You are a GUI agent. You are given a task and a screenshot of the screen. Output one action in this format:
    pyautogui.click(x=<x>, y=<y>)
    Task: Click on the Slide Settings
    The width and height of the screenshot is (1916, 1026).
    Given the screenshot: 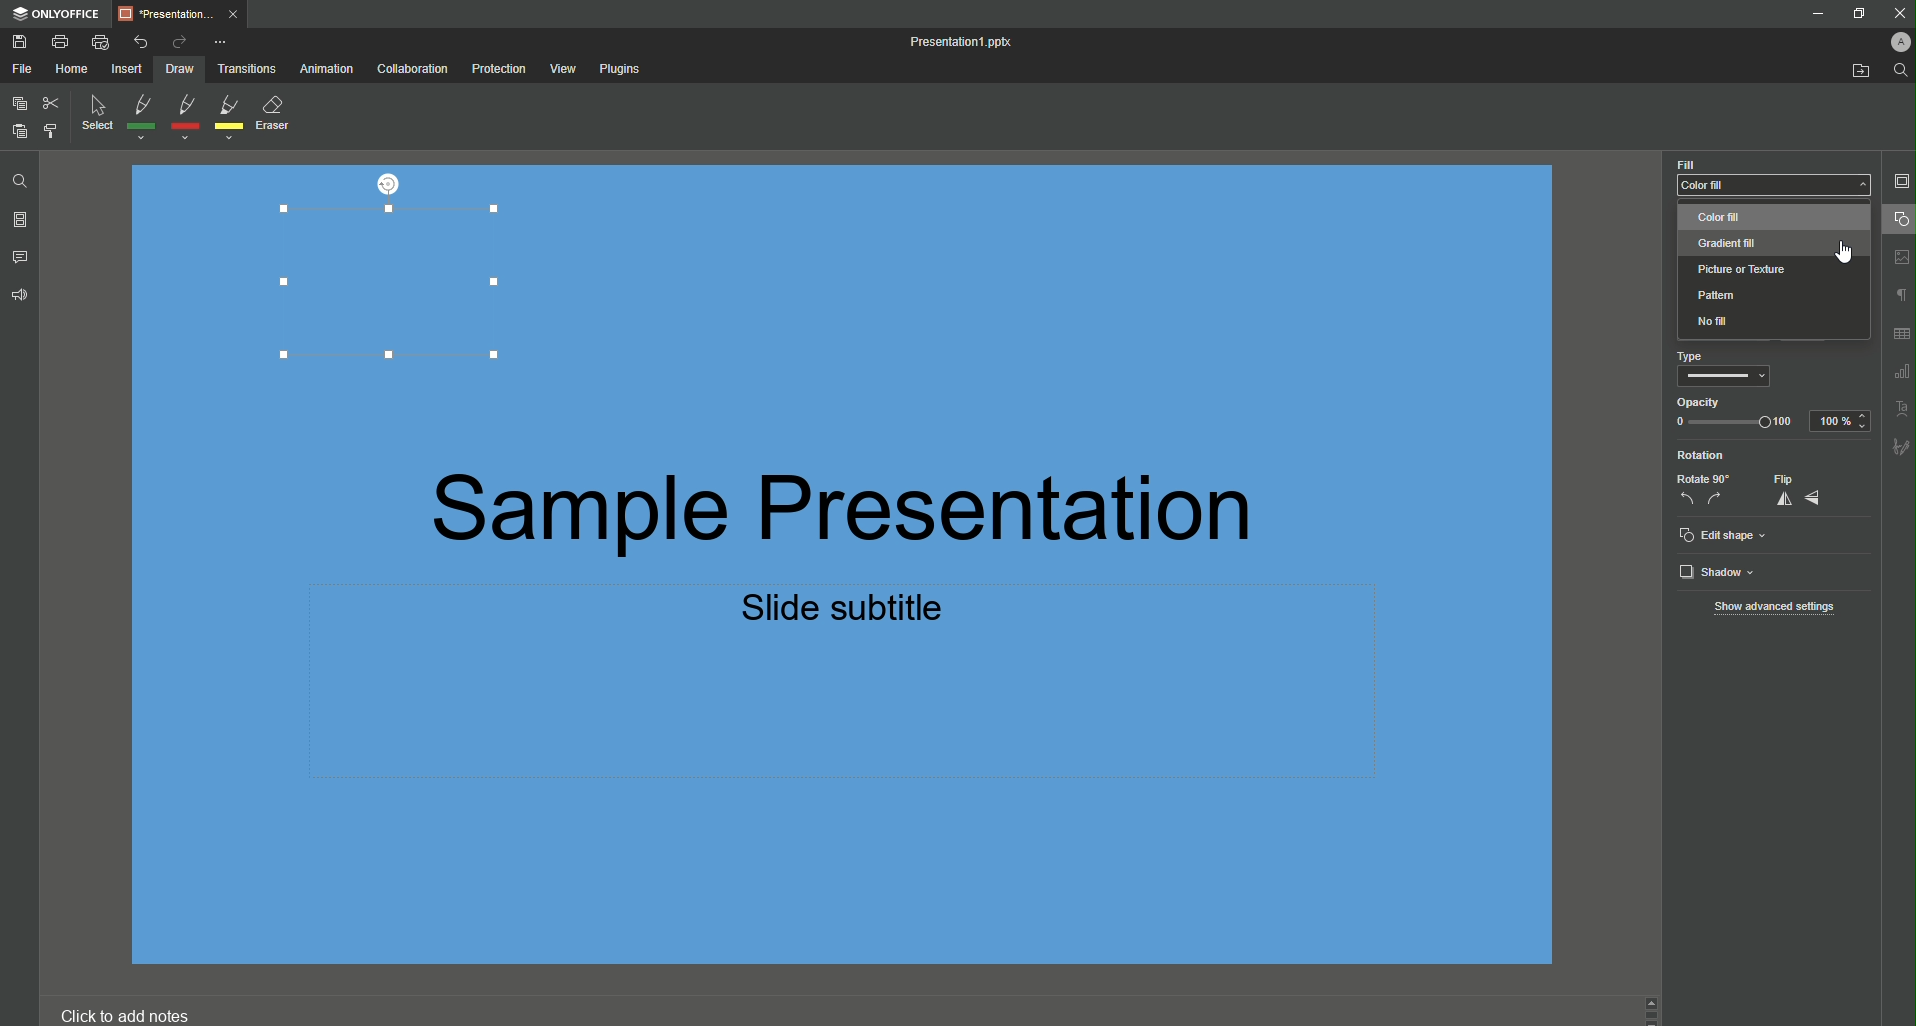 What is the action you would take?
    pyautogui.click(x=1901, y=181)
    